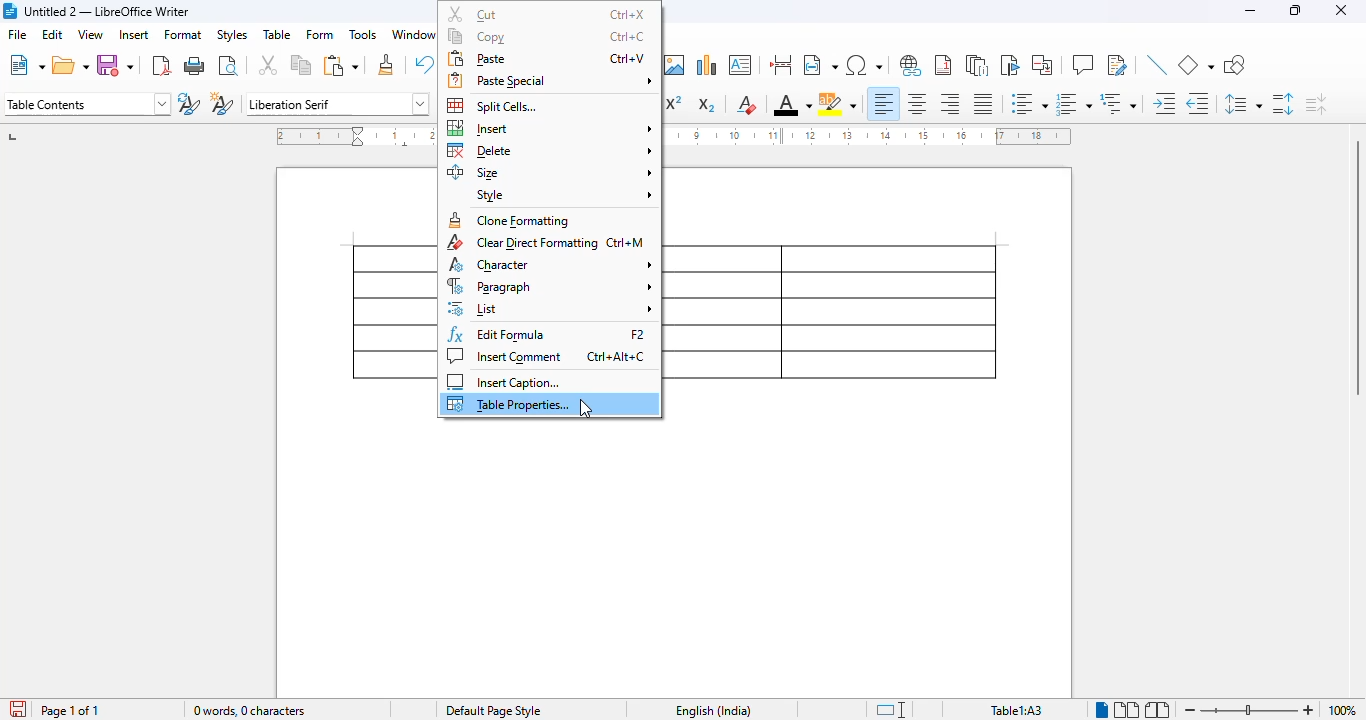  I want to click on set paragraph style, so click(87, 104).